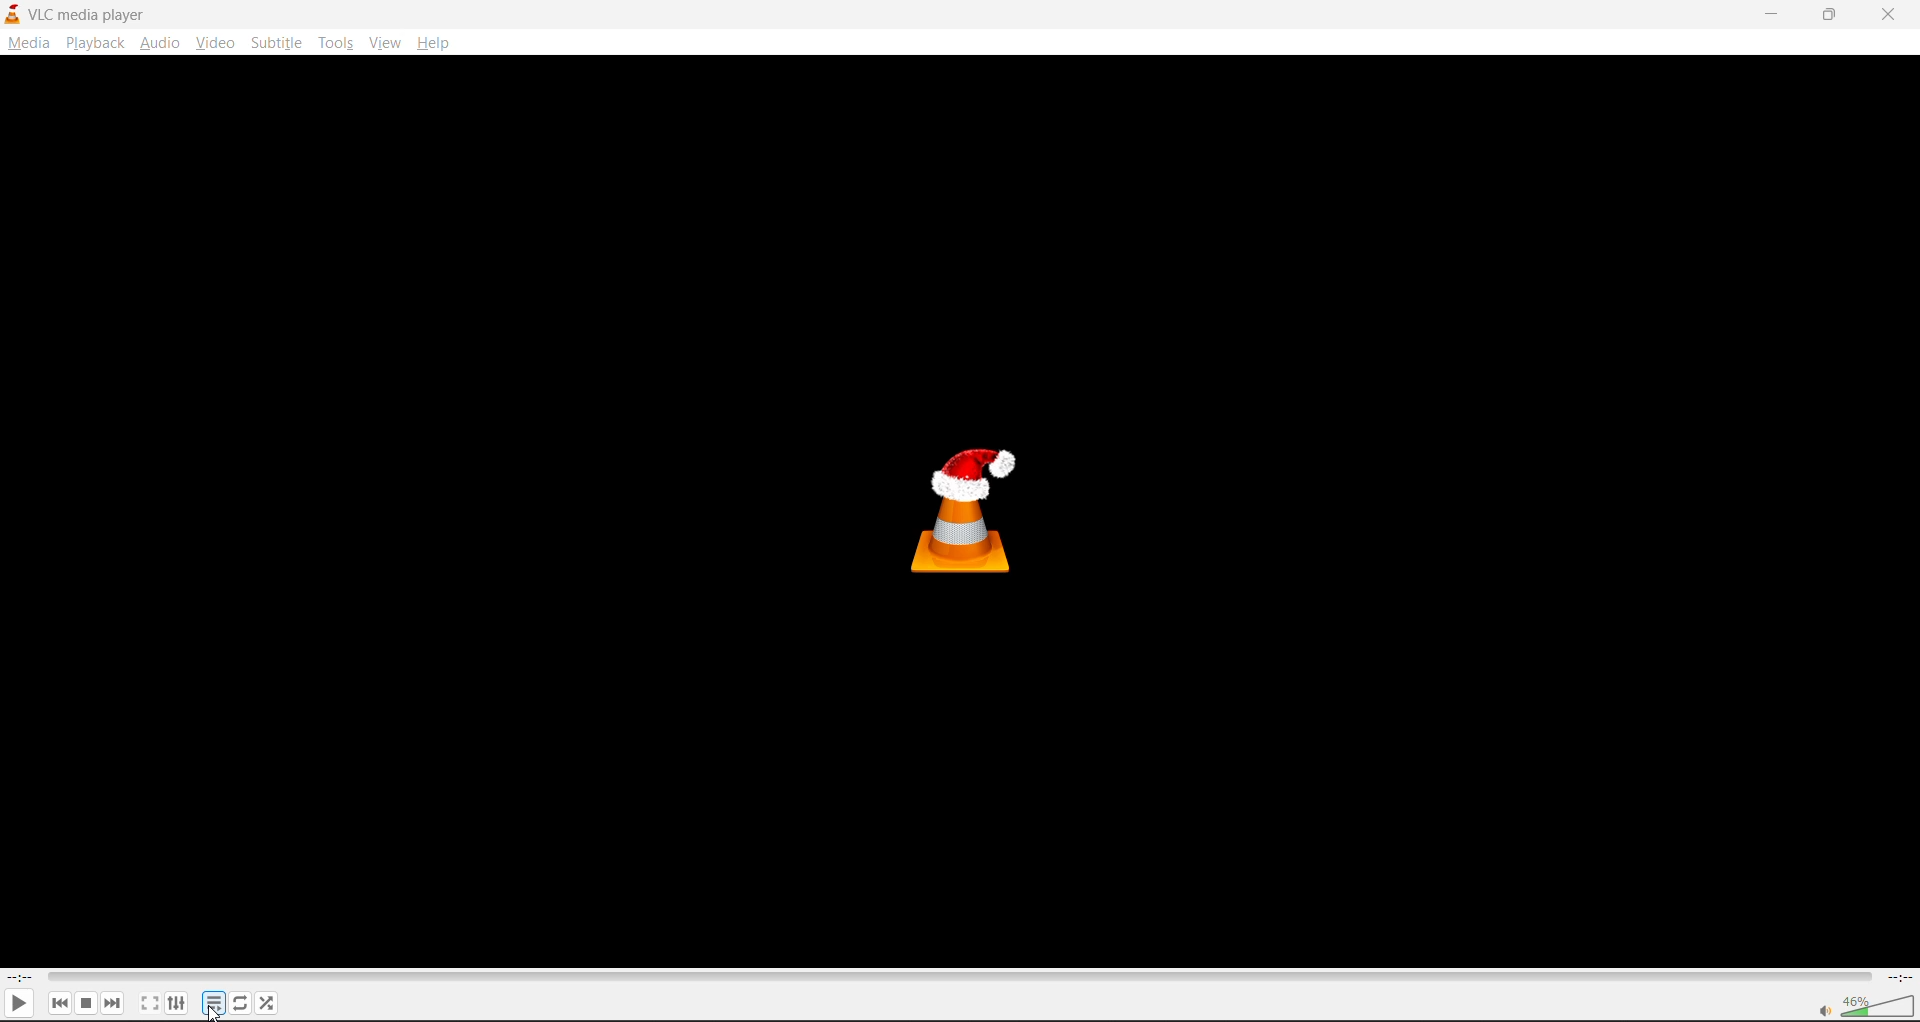 The height and width of the screenshot is (1022, 1920). Describe the element at coordinates (114, 999) in the screenshot. I see `next` at that location.